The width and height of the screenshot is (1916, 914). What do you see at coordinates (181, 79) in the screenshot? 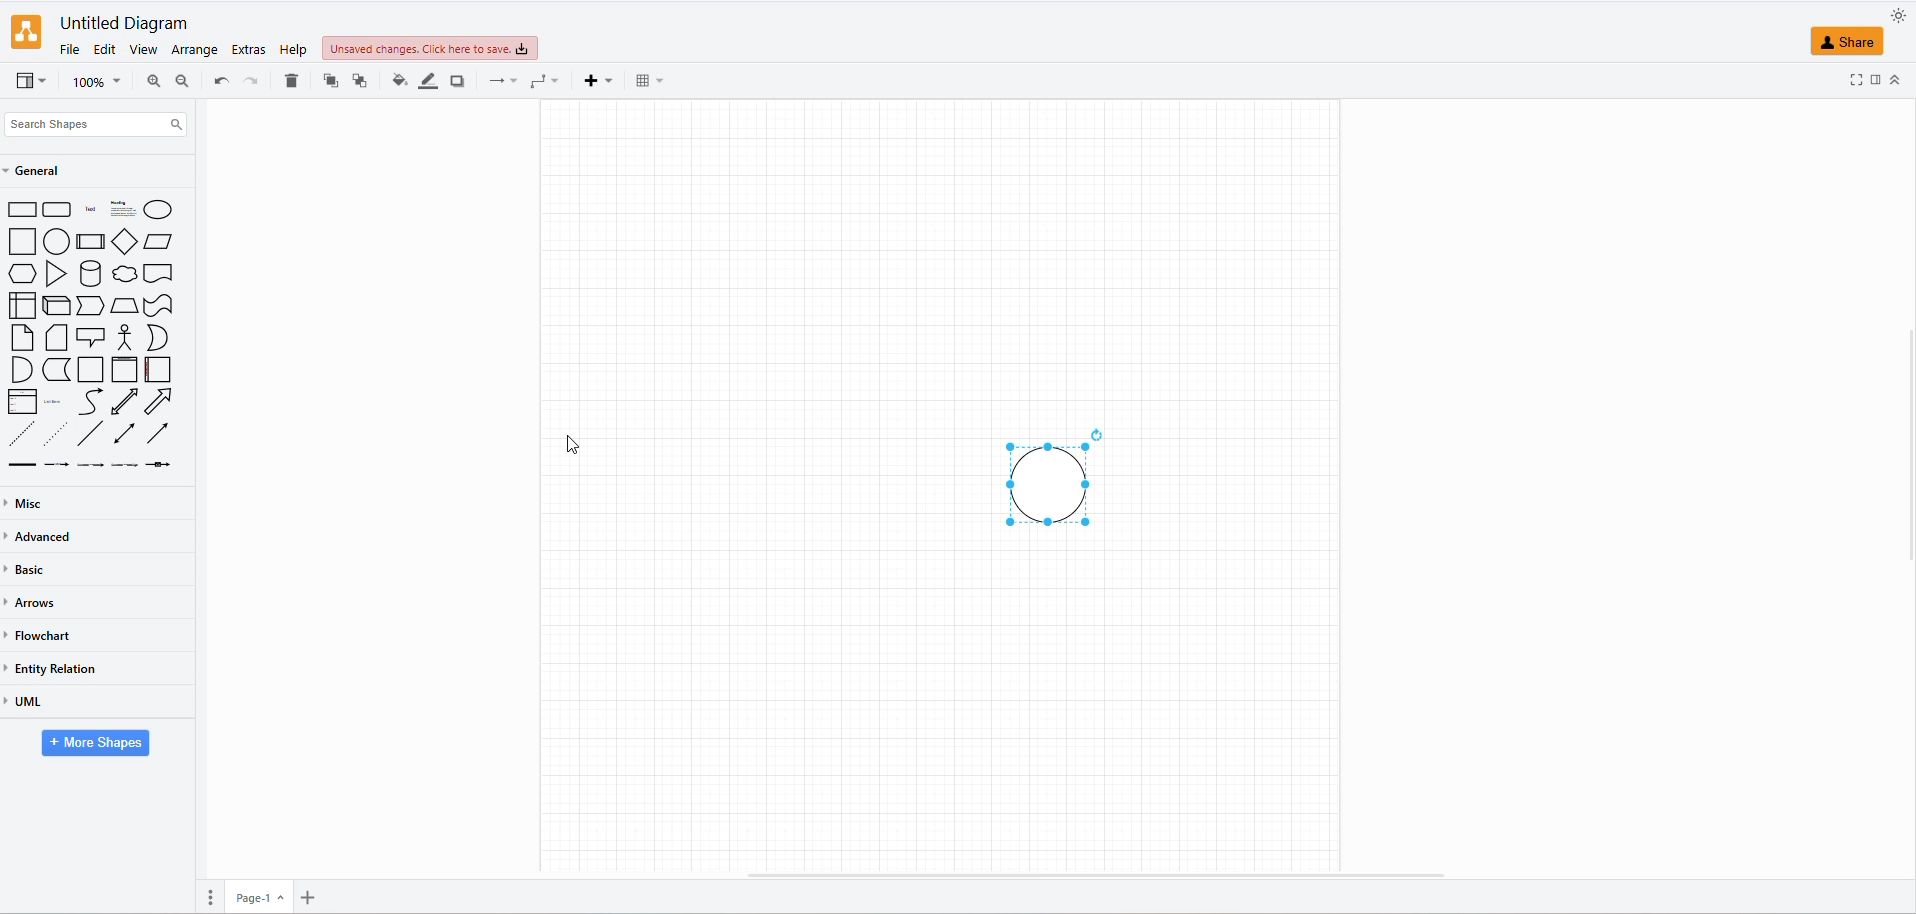
I see `ZOOM OUT` at bounding box center [181, 79].